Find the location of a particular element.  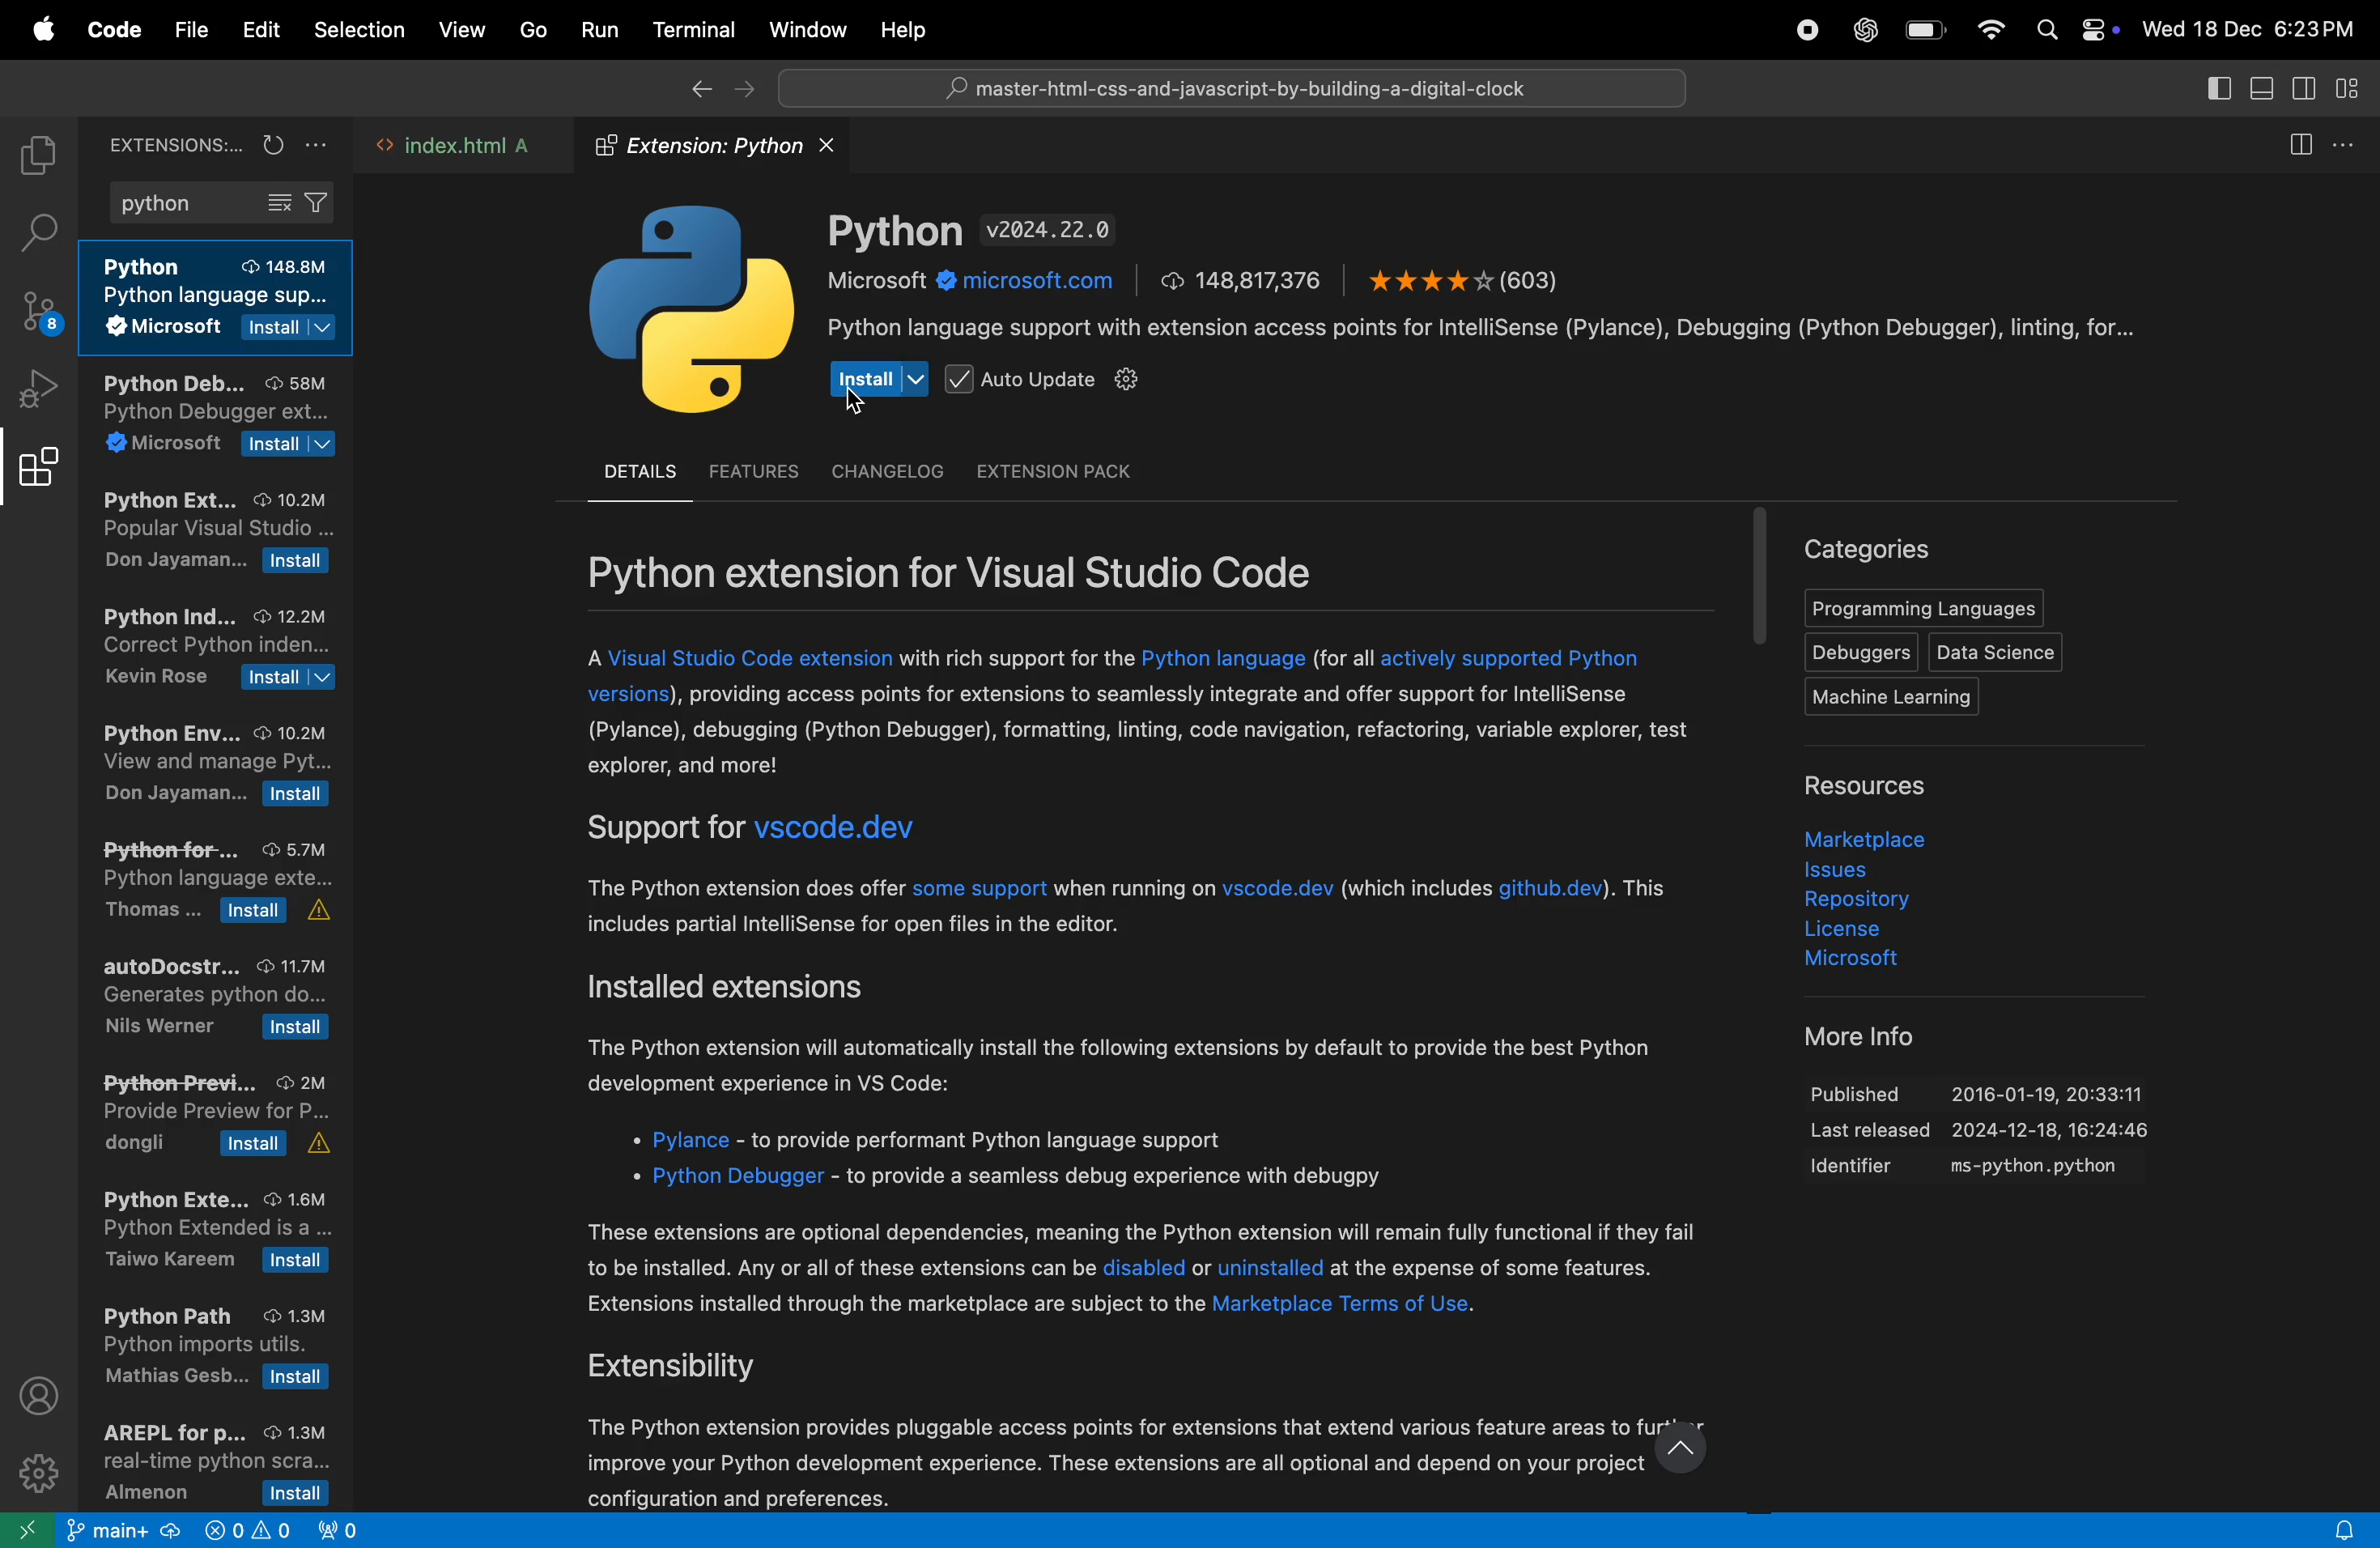

options is located at coordinates (2356, 140).